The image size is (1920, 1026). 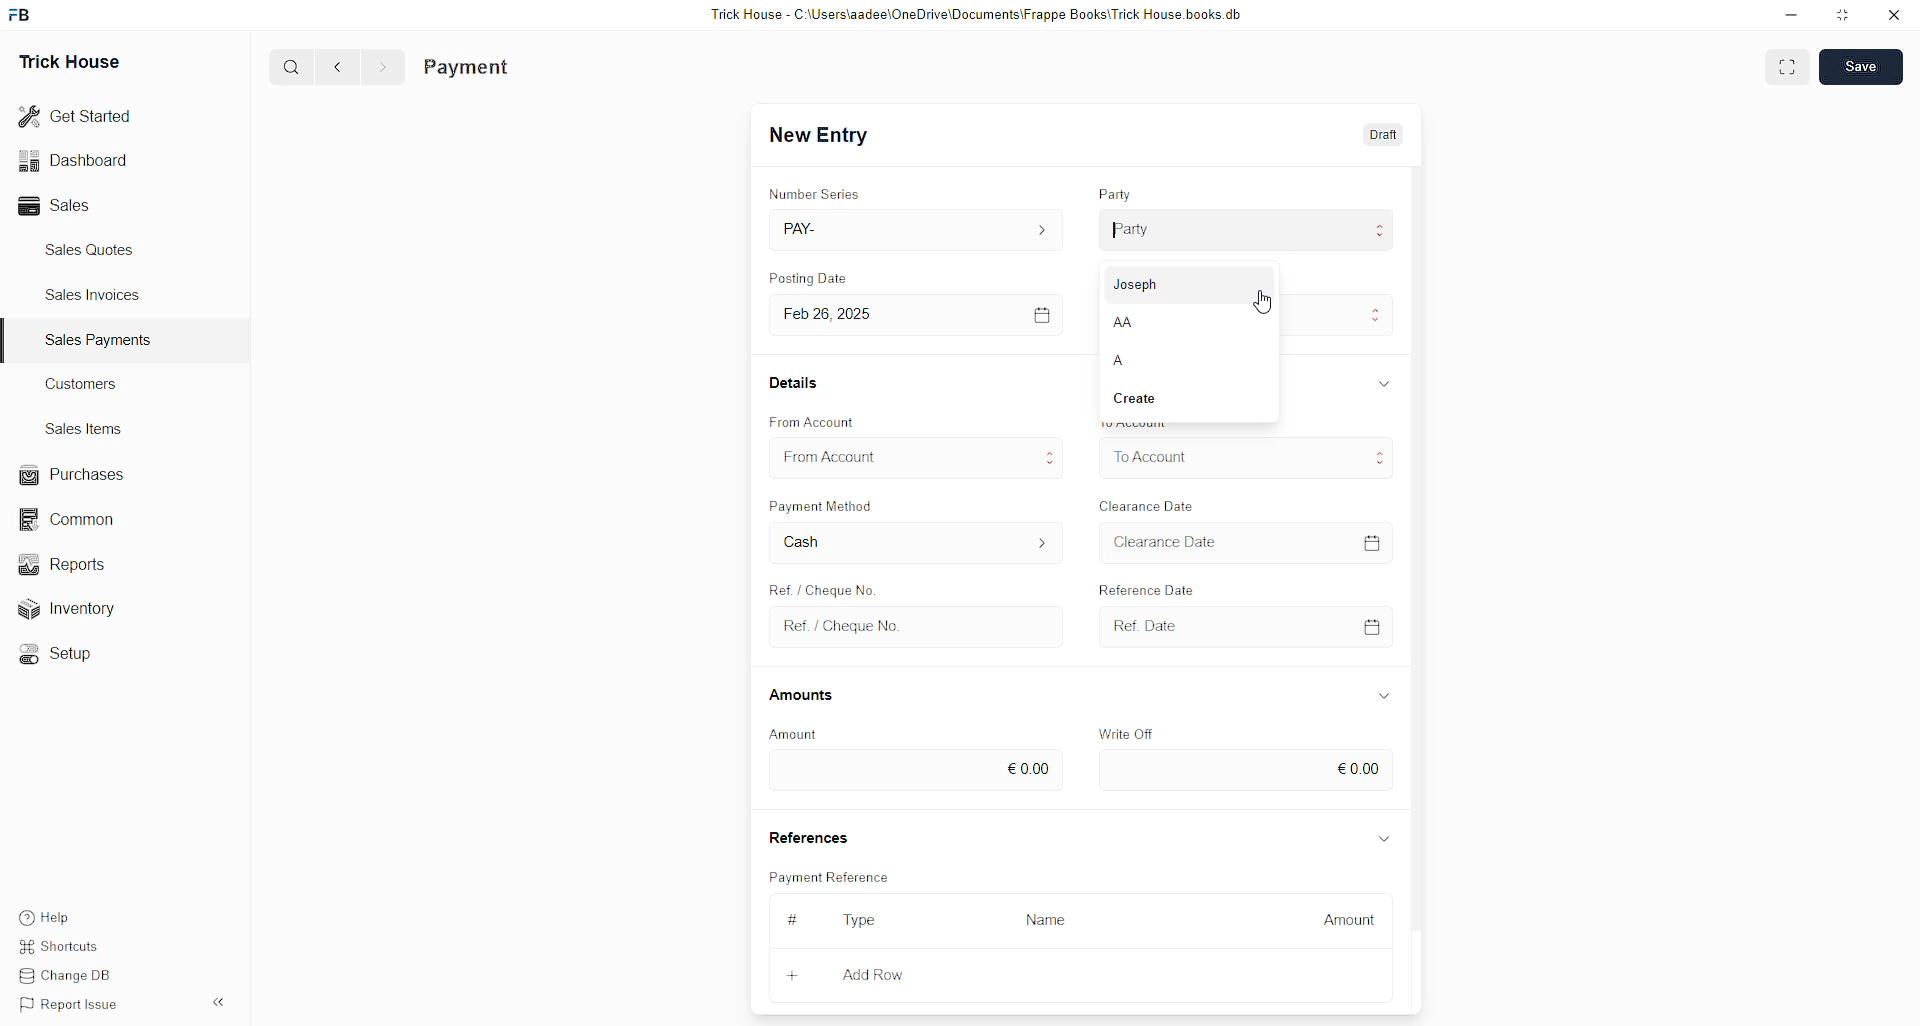 I want to click on Show/Hide, so click(x=1385, y=840).